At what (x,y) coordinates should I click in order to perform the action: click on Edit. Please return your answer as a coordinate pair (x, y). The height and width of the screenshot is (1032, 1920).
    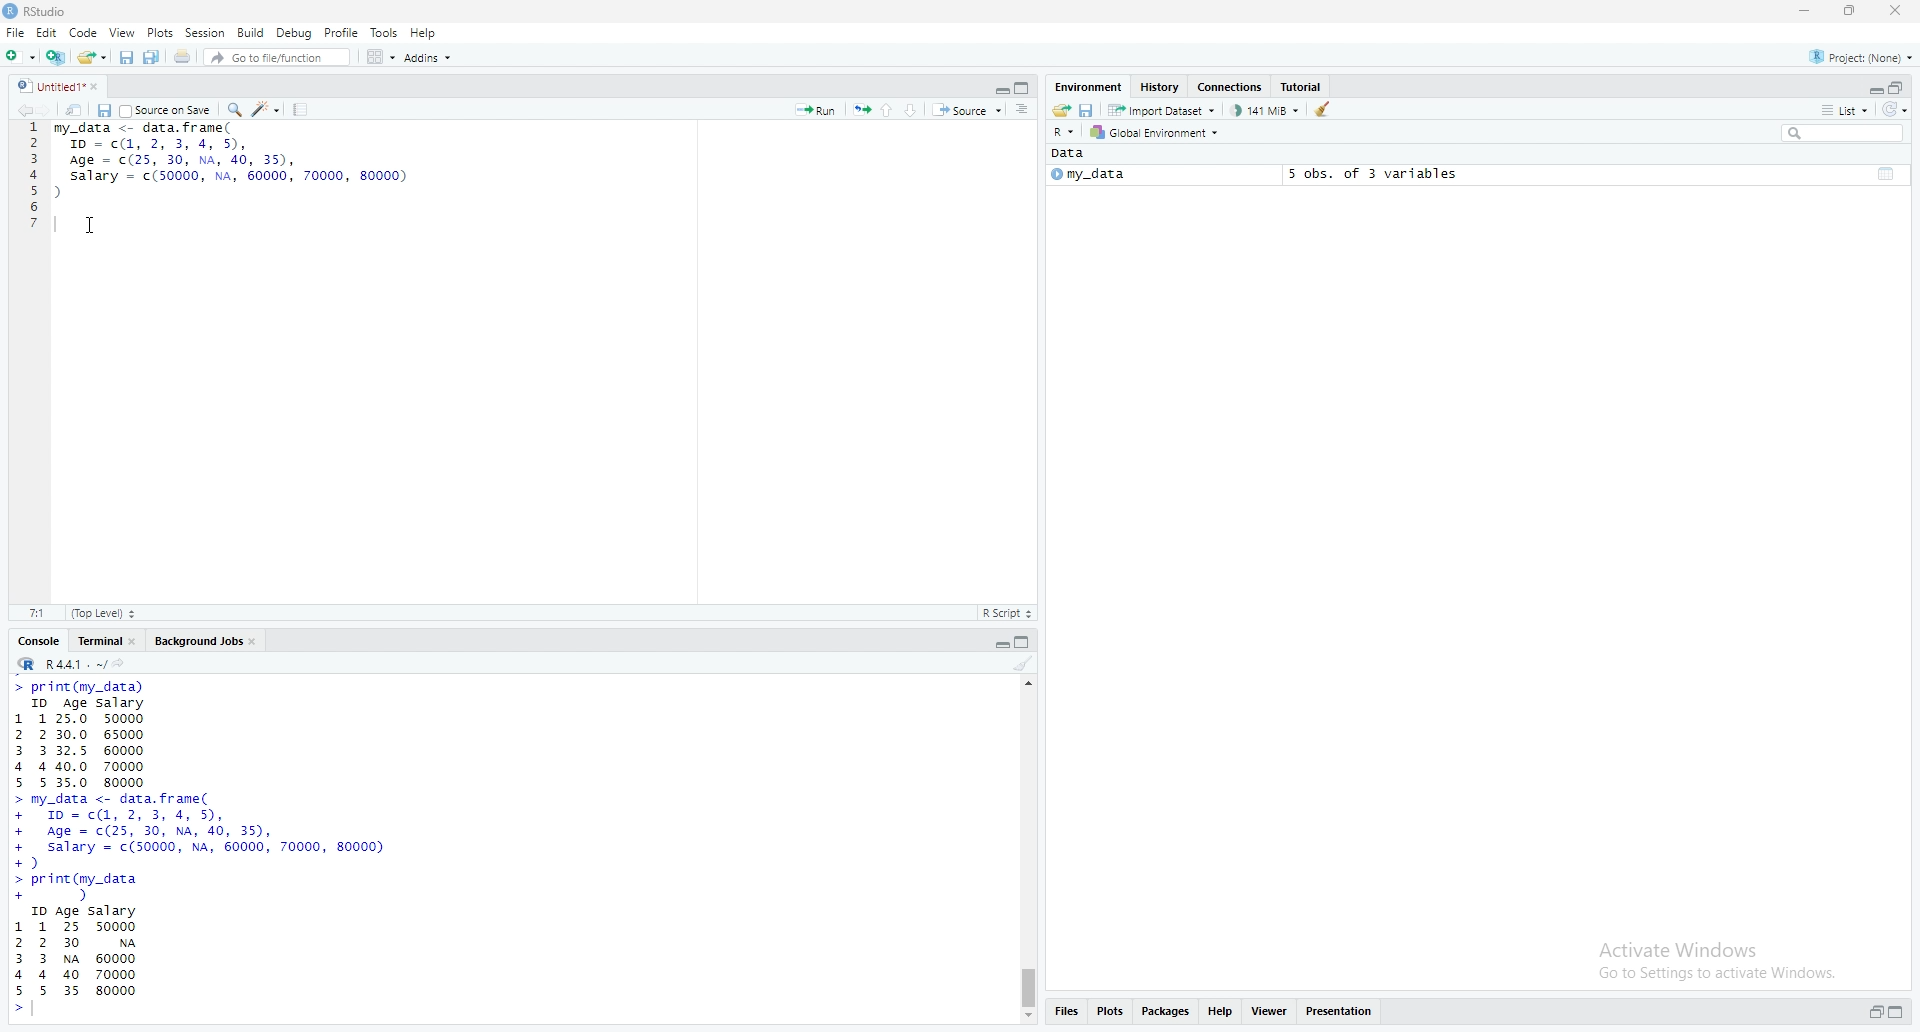
    Looking at the image, I should click on (47, 34).